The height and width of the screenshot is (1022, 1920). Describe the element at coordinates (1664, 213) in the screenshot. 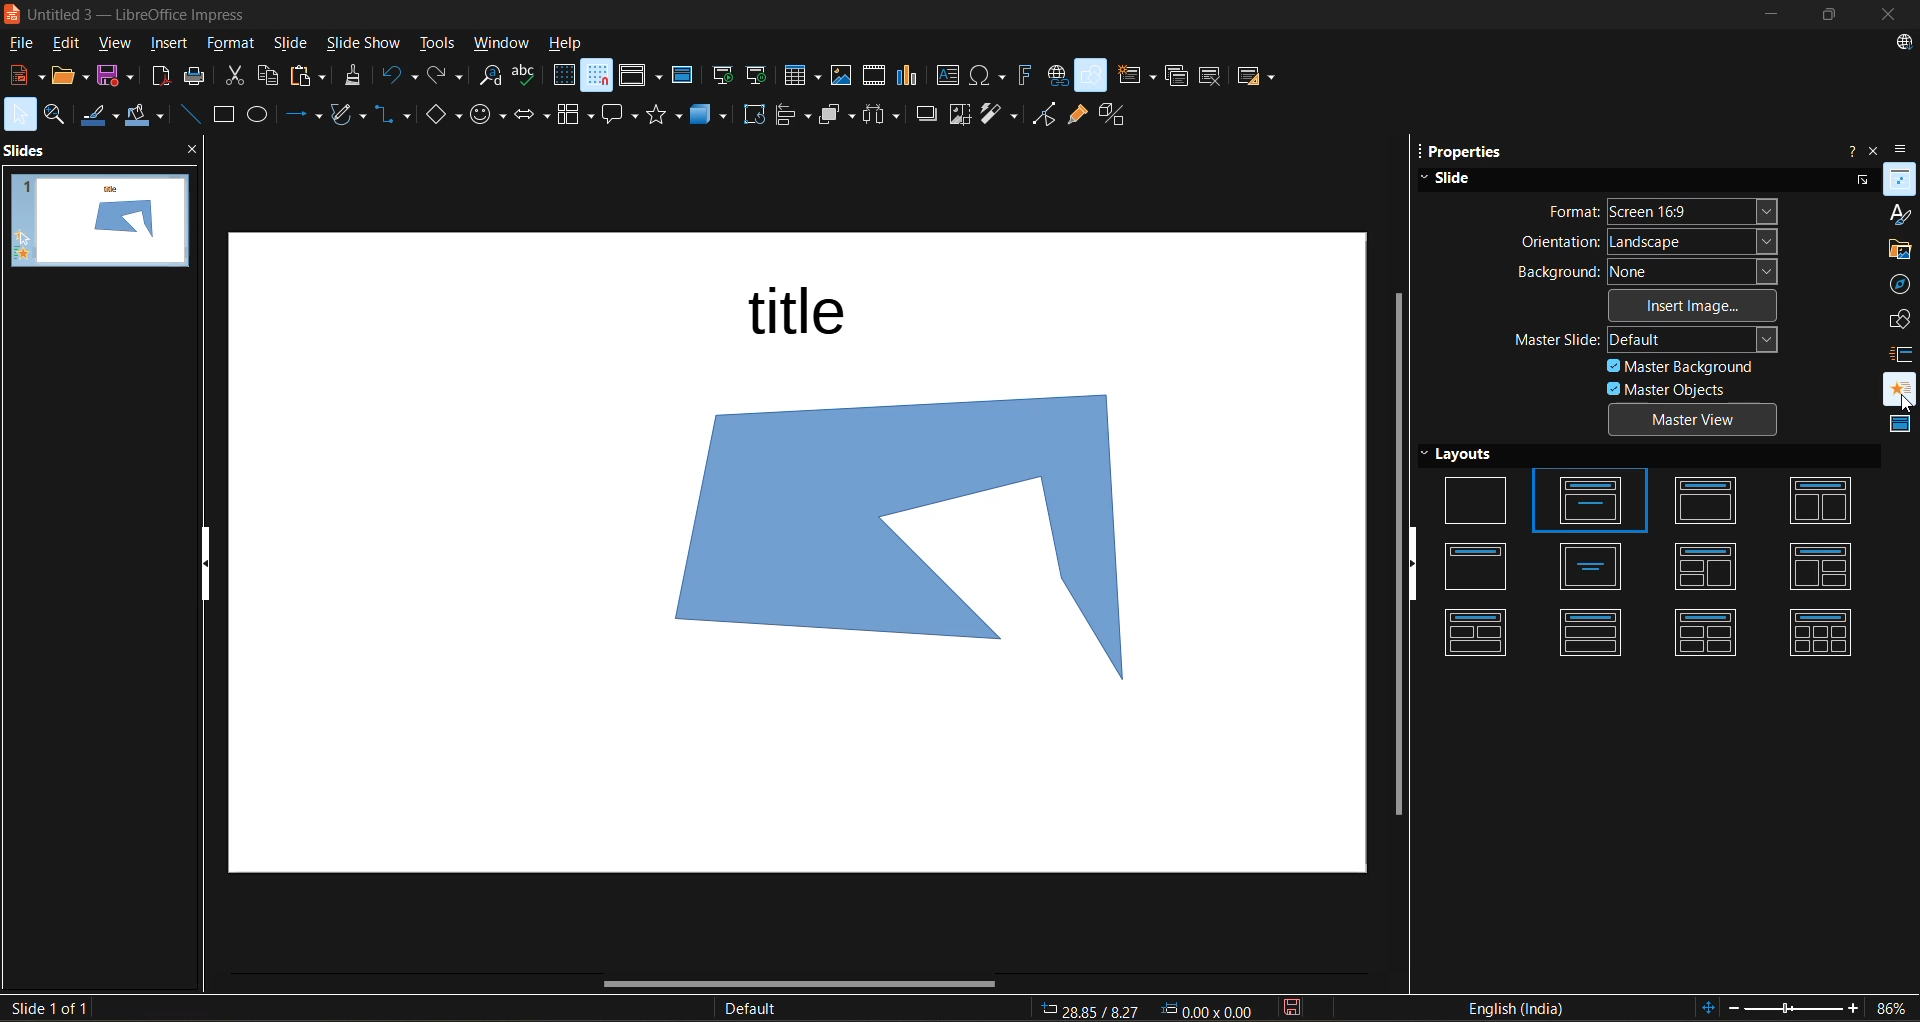

I see `format` at that location.